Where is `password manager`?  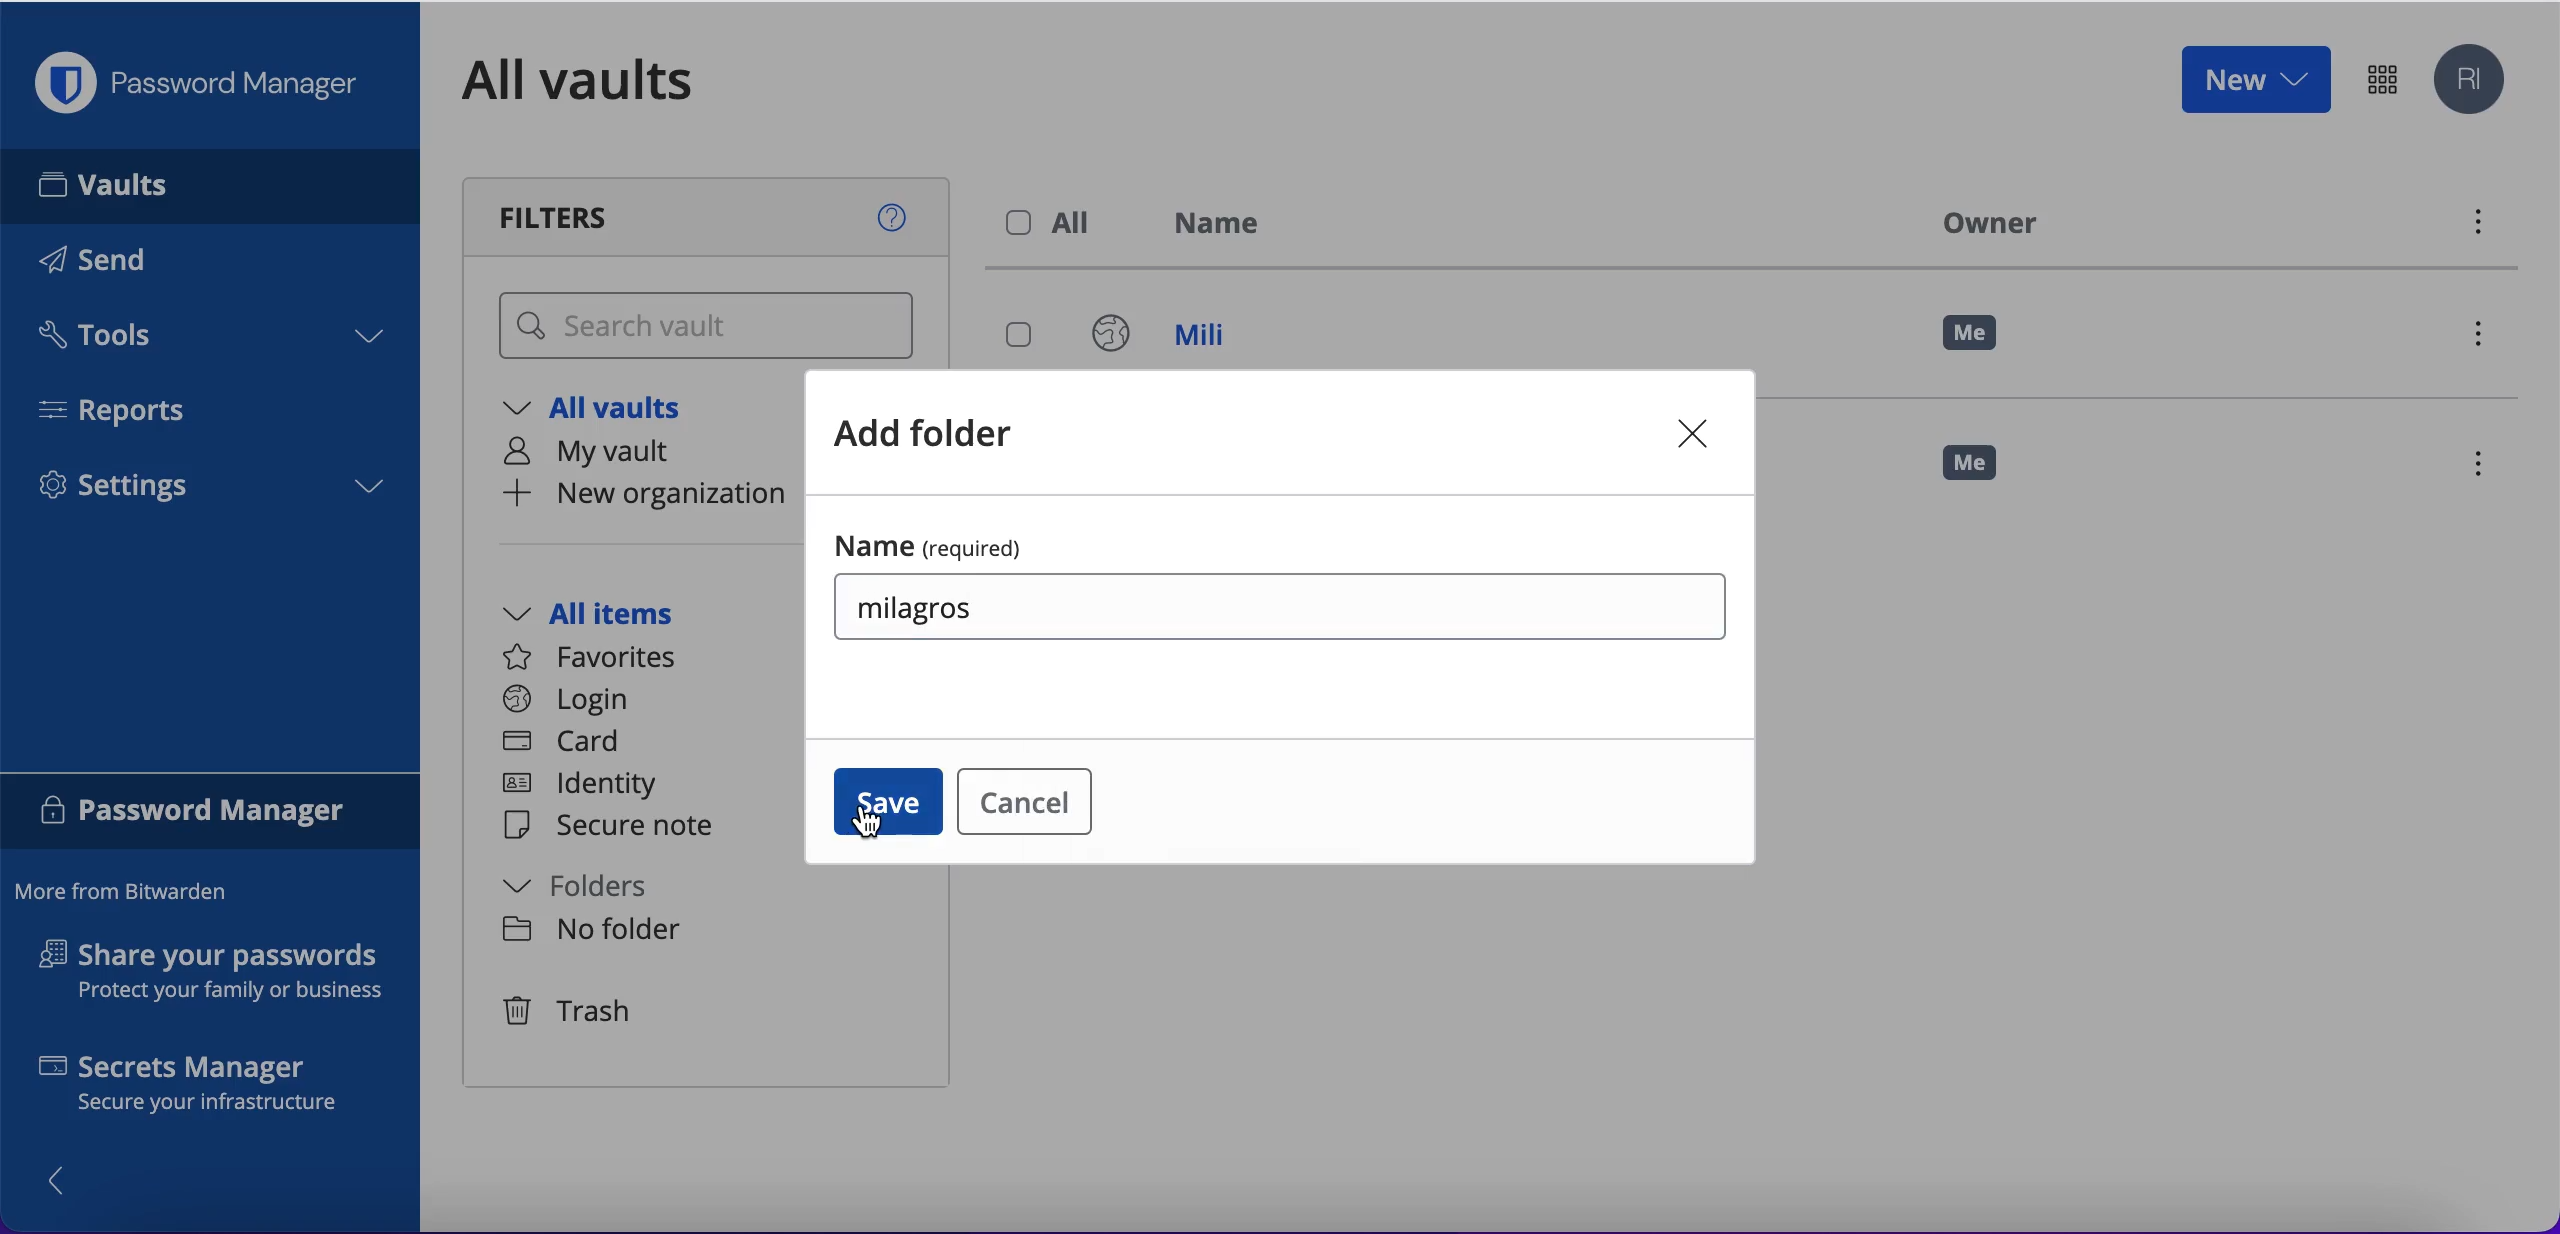 password manager is located at coordinates (211, 814).